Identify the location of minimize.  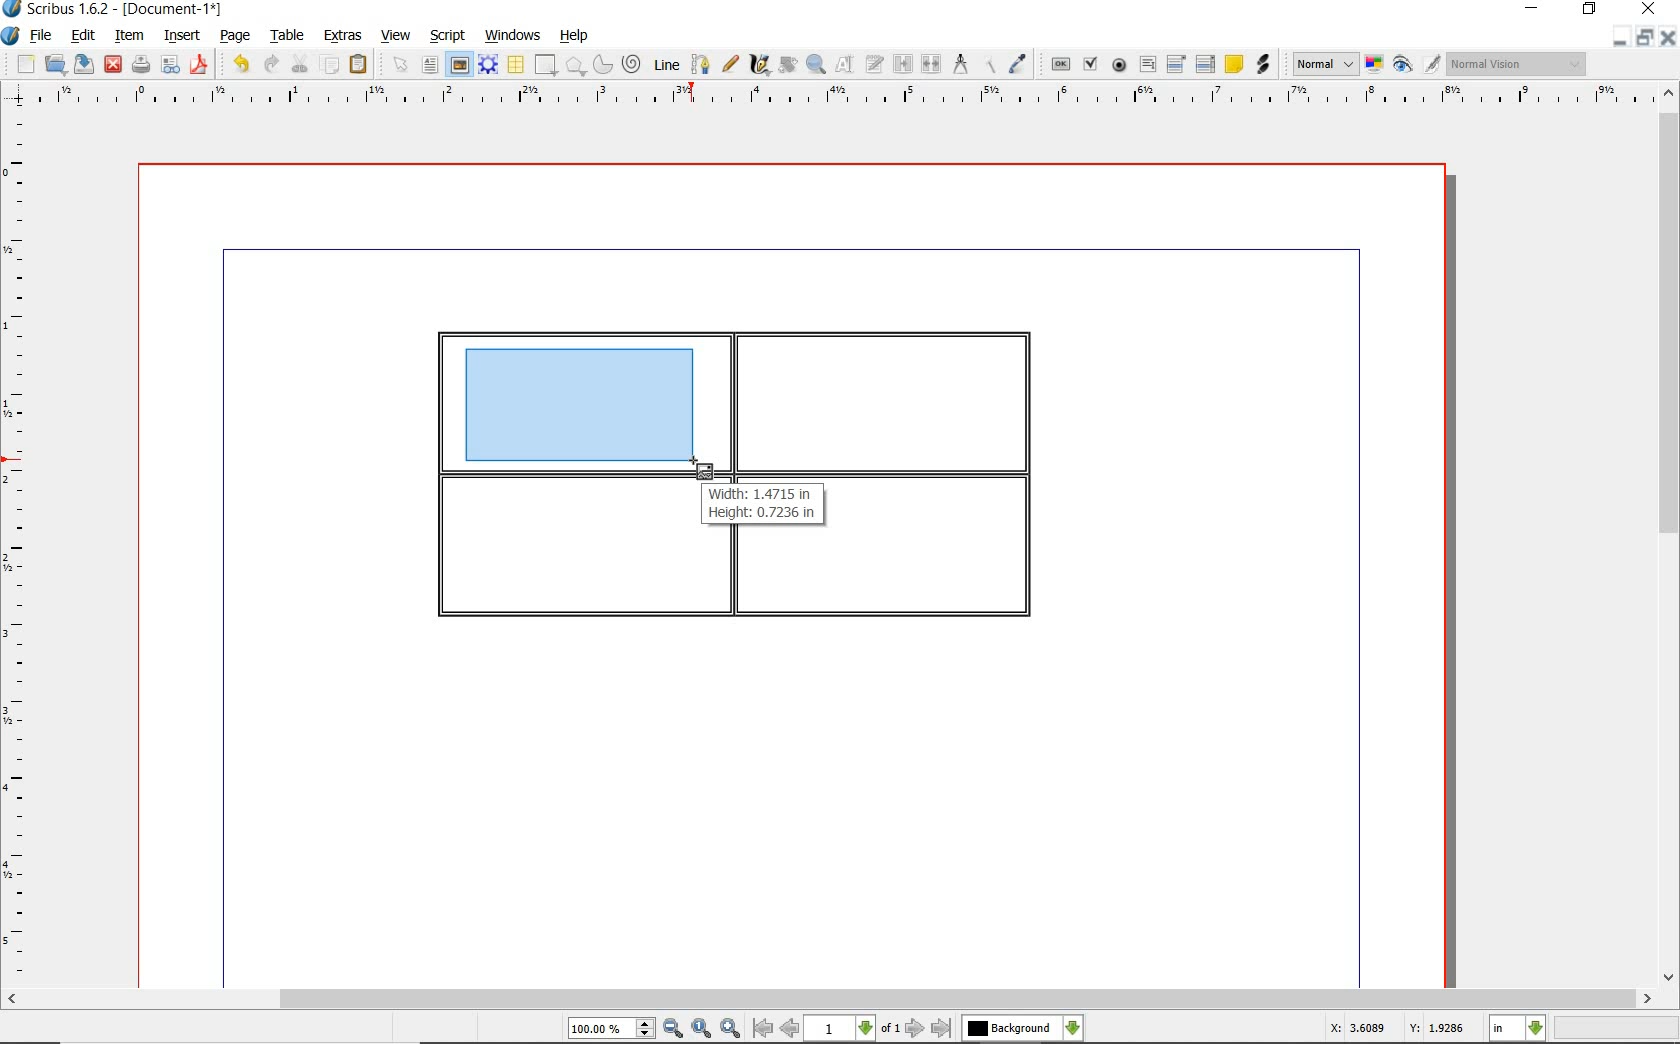
(1618, 38).